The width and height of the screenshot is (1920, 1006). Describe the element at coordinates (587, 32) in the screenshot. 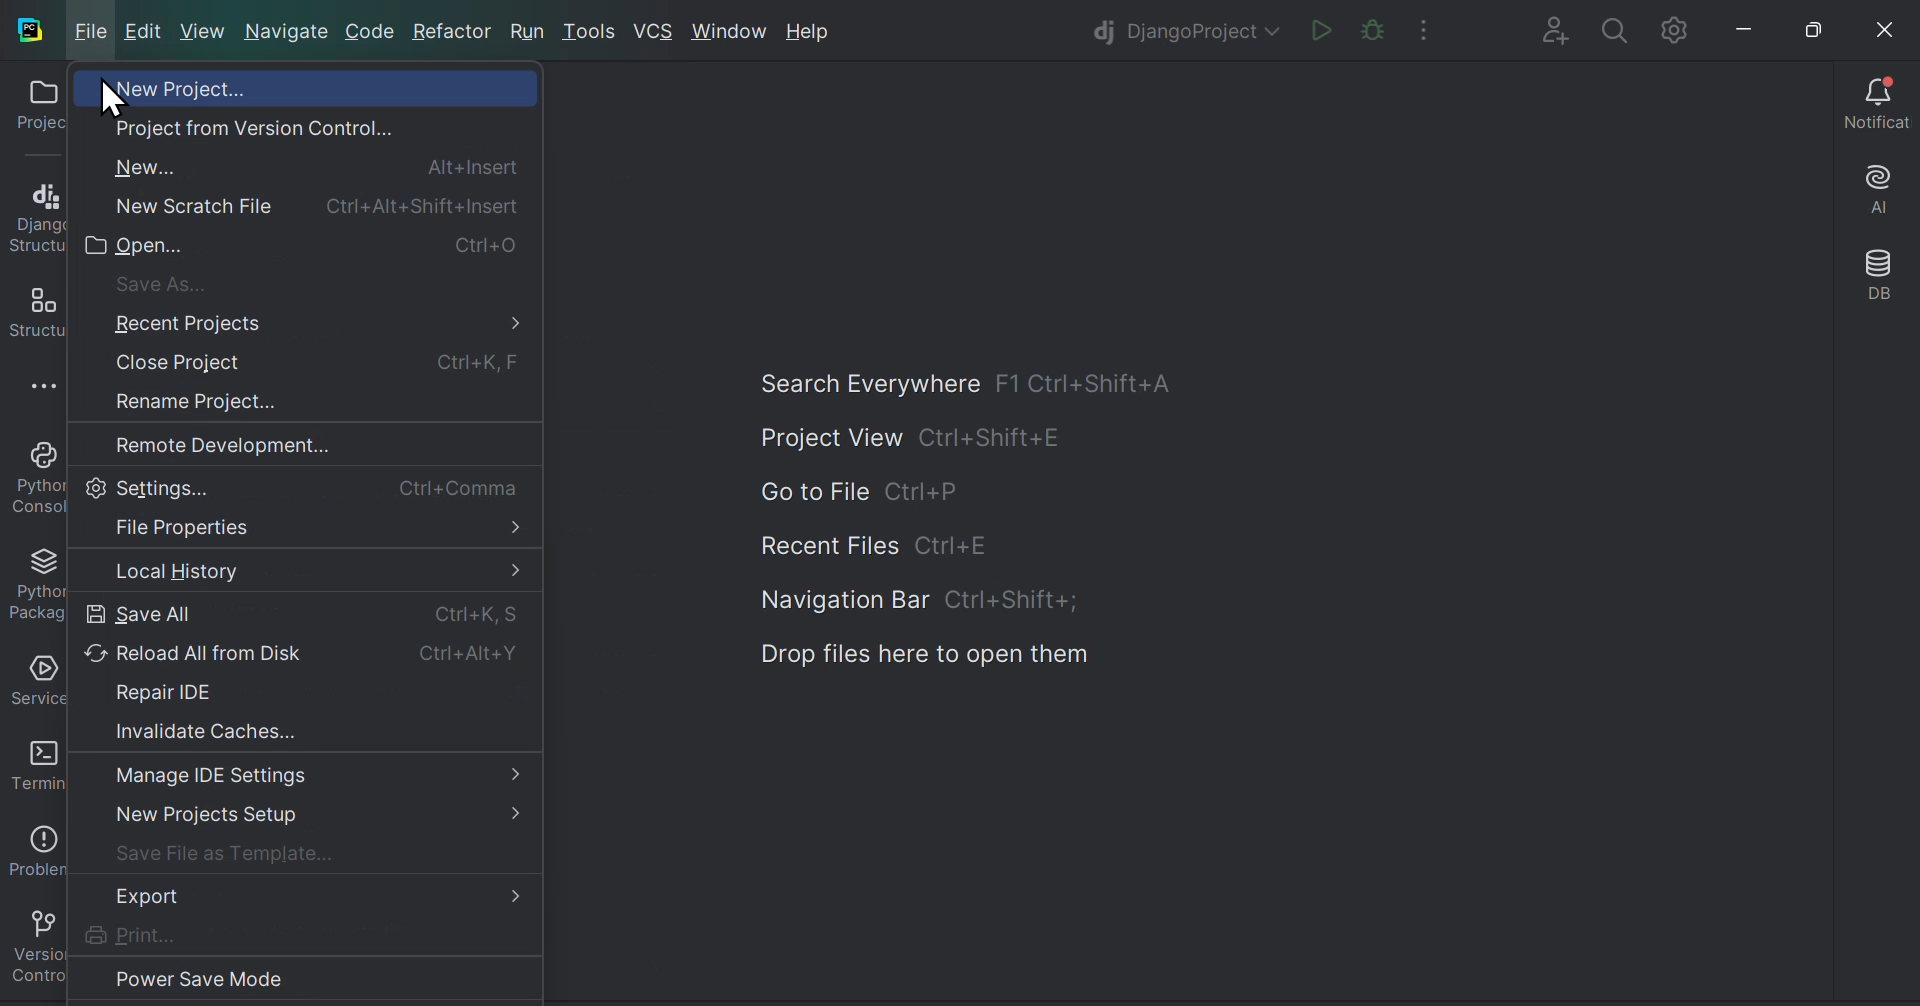

I see `tools` at that location.